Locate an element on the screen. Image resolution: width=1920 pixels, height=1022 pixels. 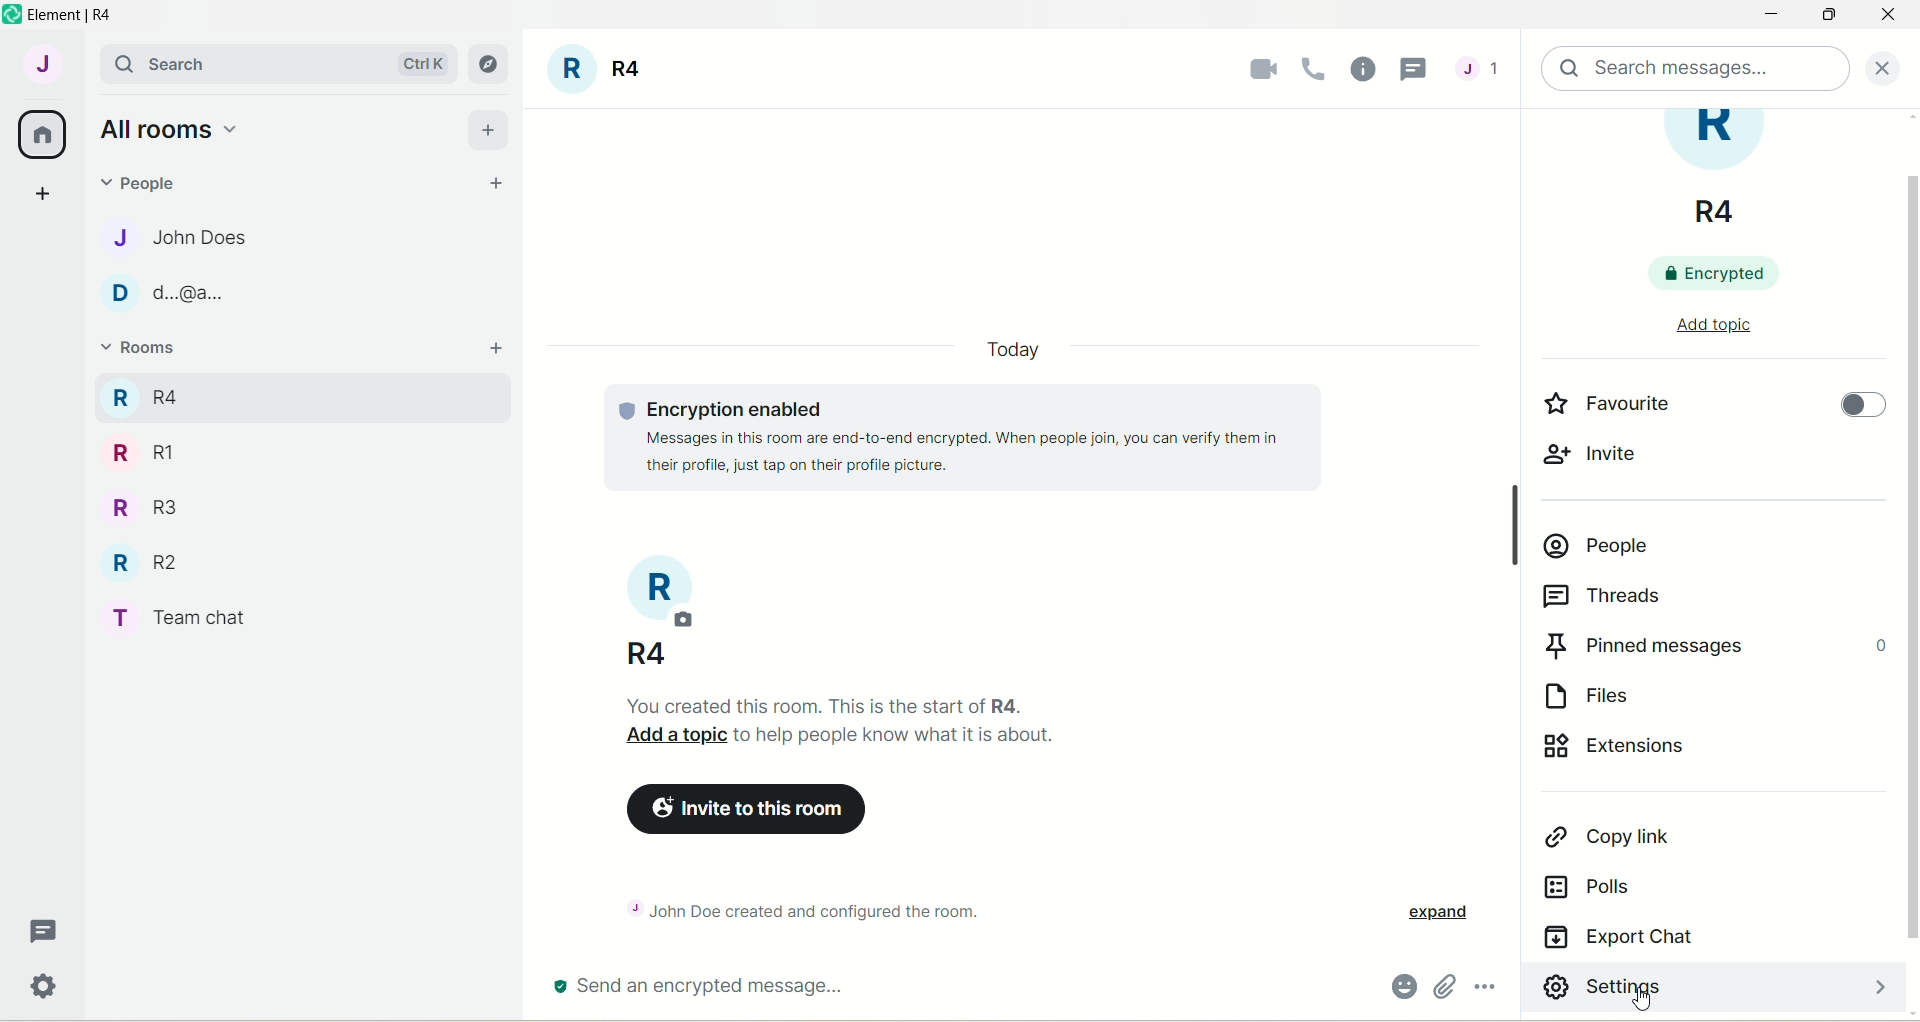
date is located at coordinates (1012, 350).